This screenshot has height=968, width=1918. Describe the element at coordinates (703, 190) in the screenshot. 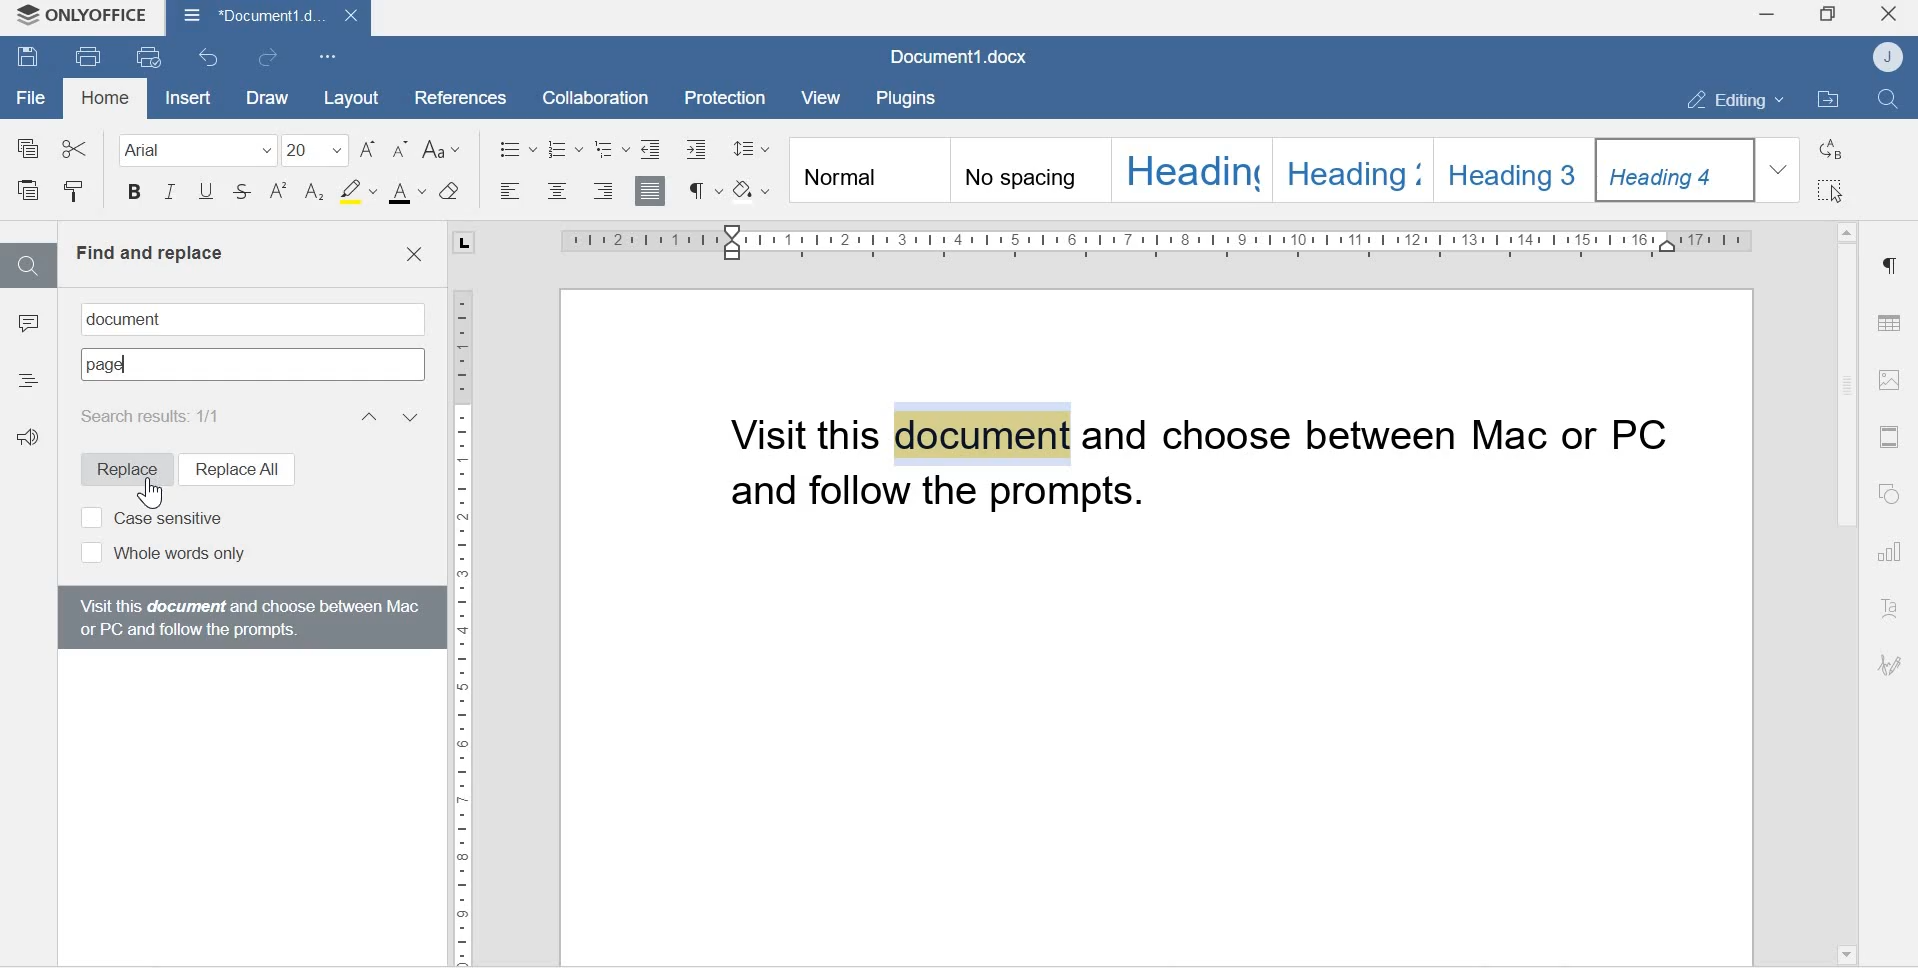

I see `Non printing characters` at that location.